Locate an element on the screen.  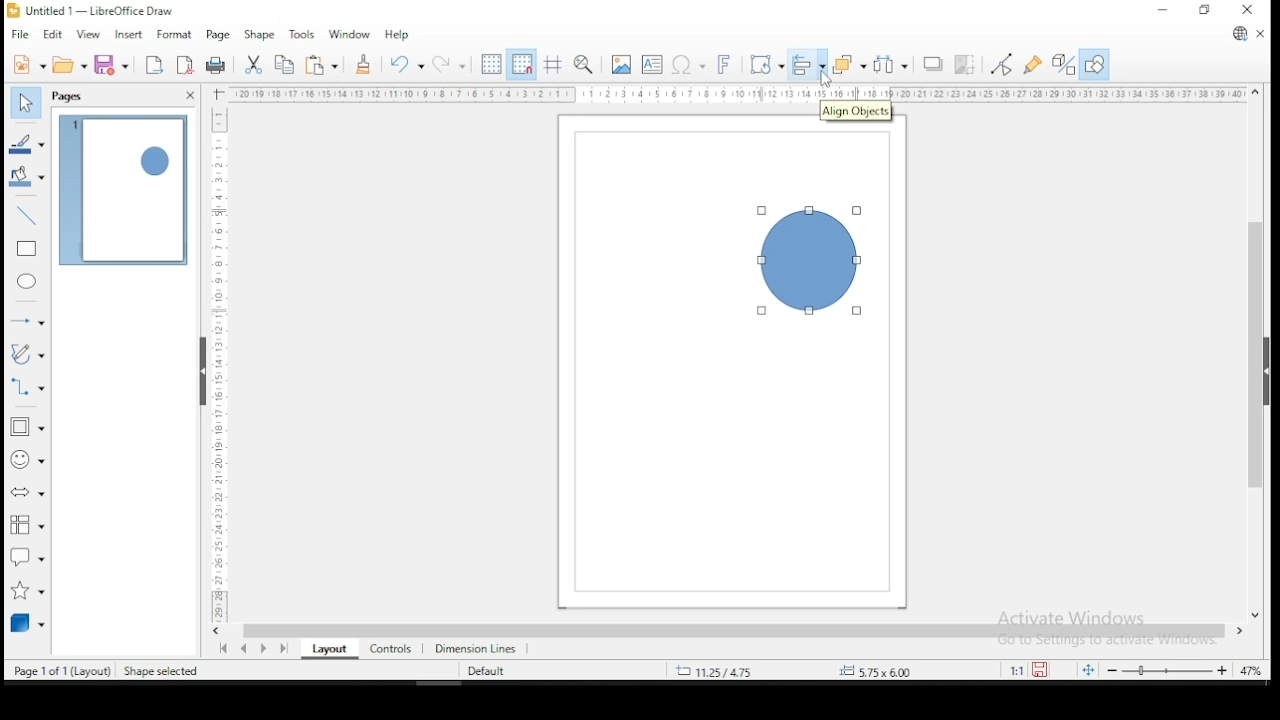
toggle point edit mode is located at coordinates (1000, 64).